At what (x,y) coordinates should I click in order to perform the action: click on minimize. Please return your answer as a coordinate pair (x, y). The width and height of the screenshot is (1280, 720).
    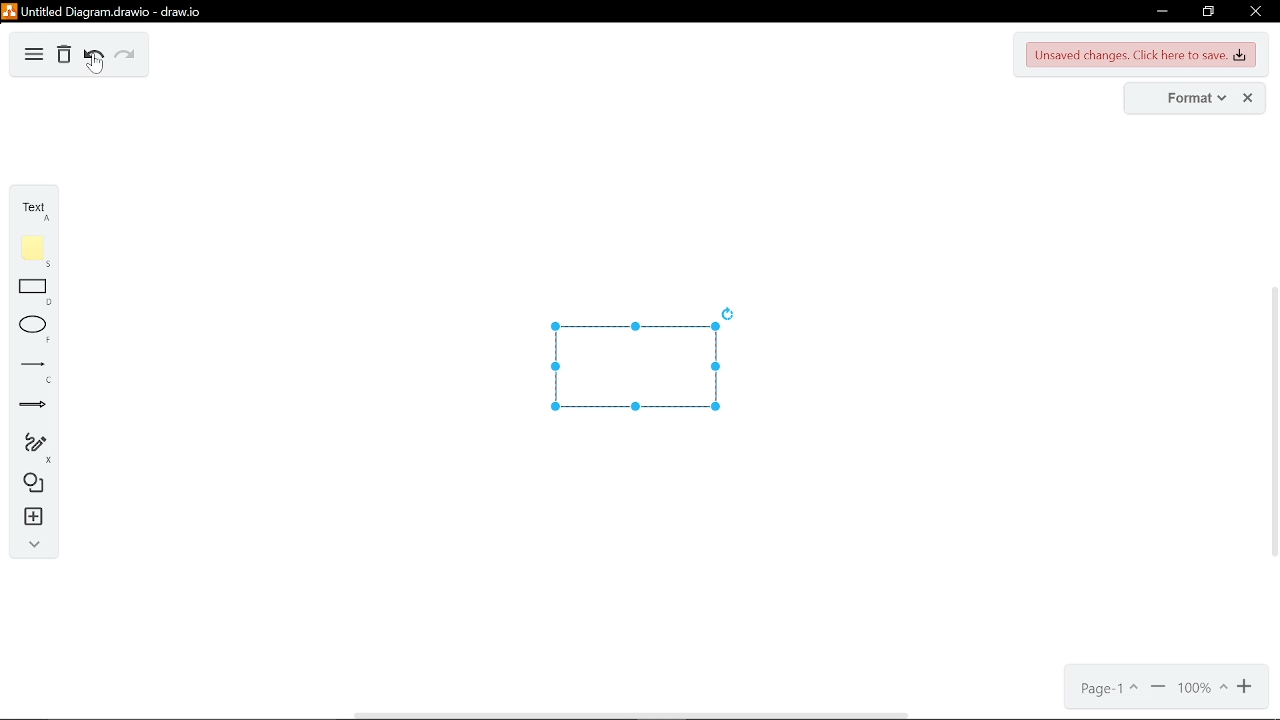
    Looking at the image, I should click on (1162, 11).